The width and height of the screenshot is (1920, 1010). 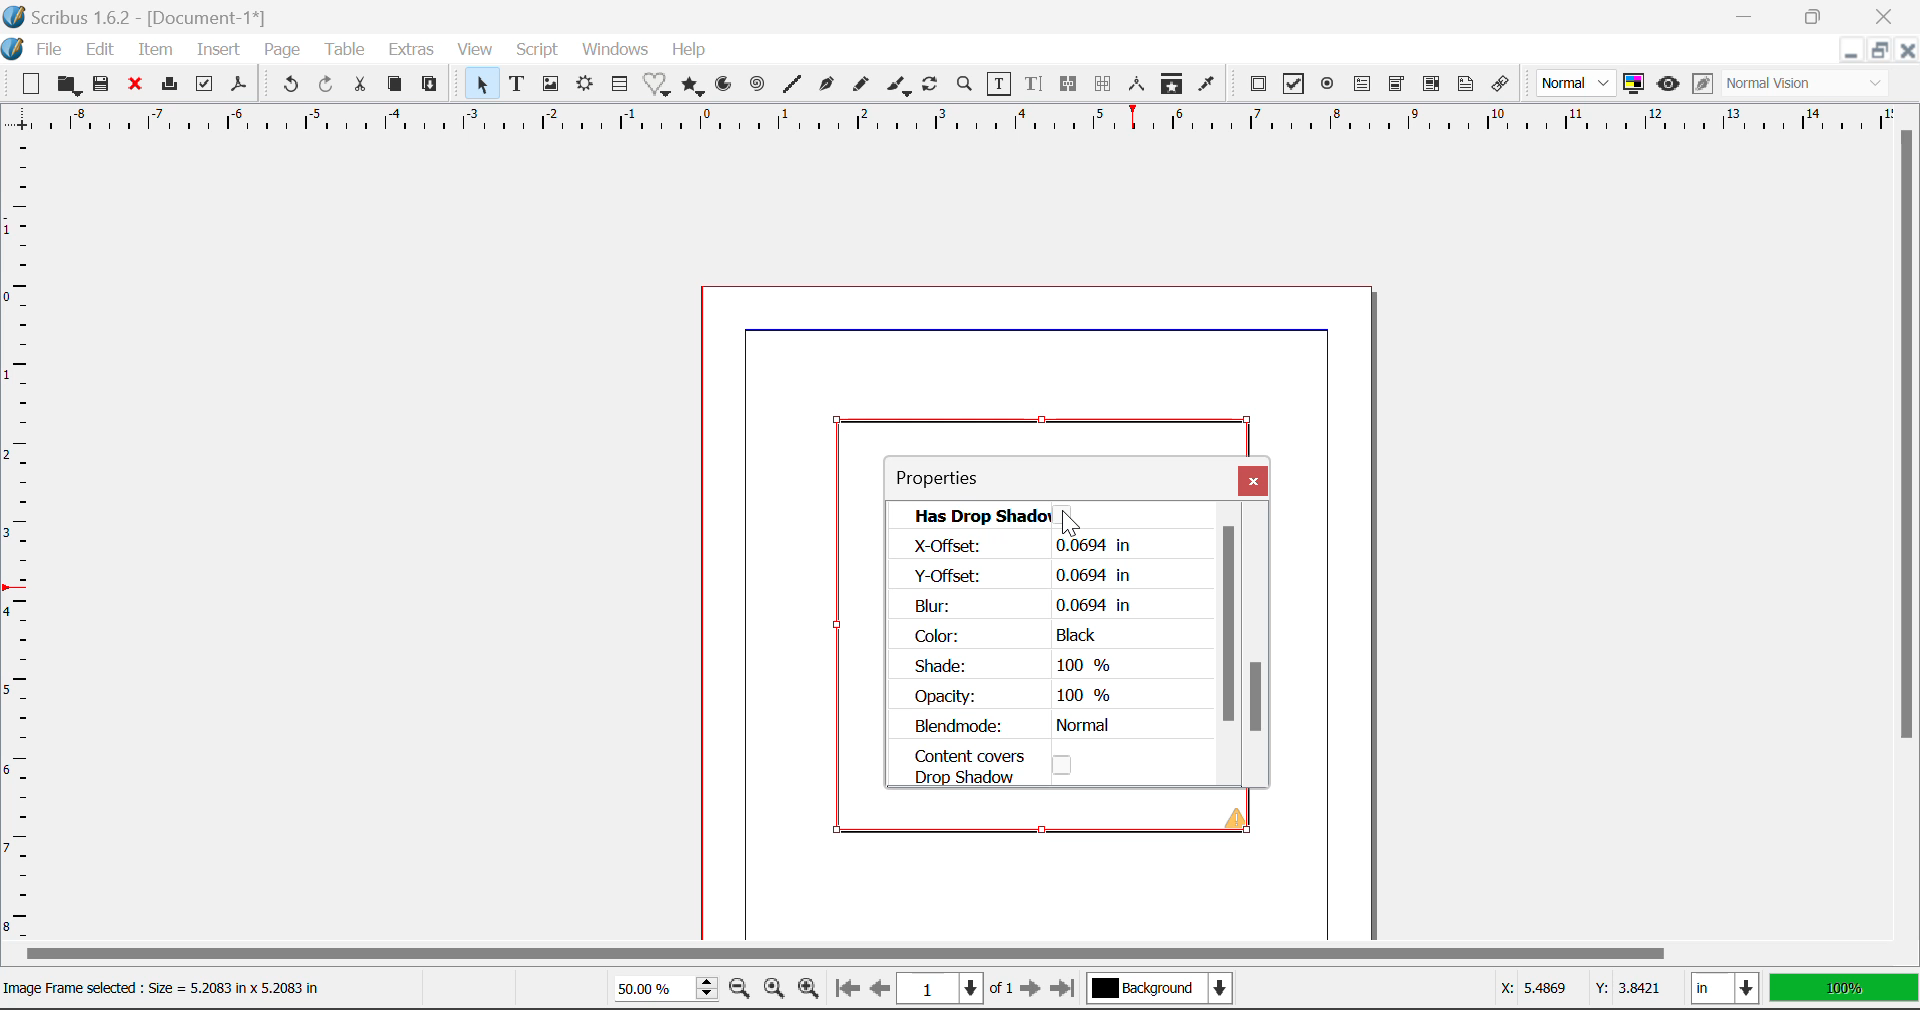 I want to click on Scribus 1.6.2 - [Document-1*], so click(x=151, y=19).